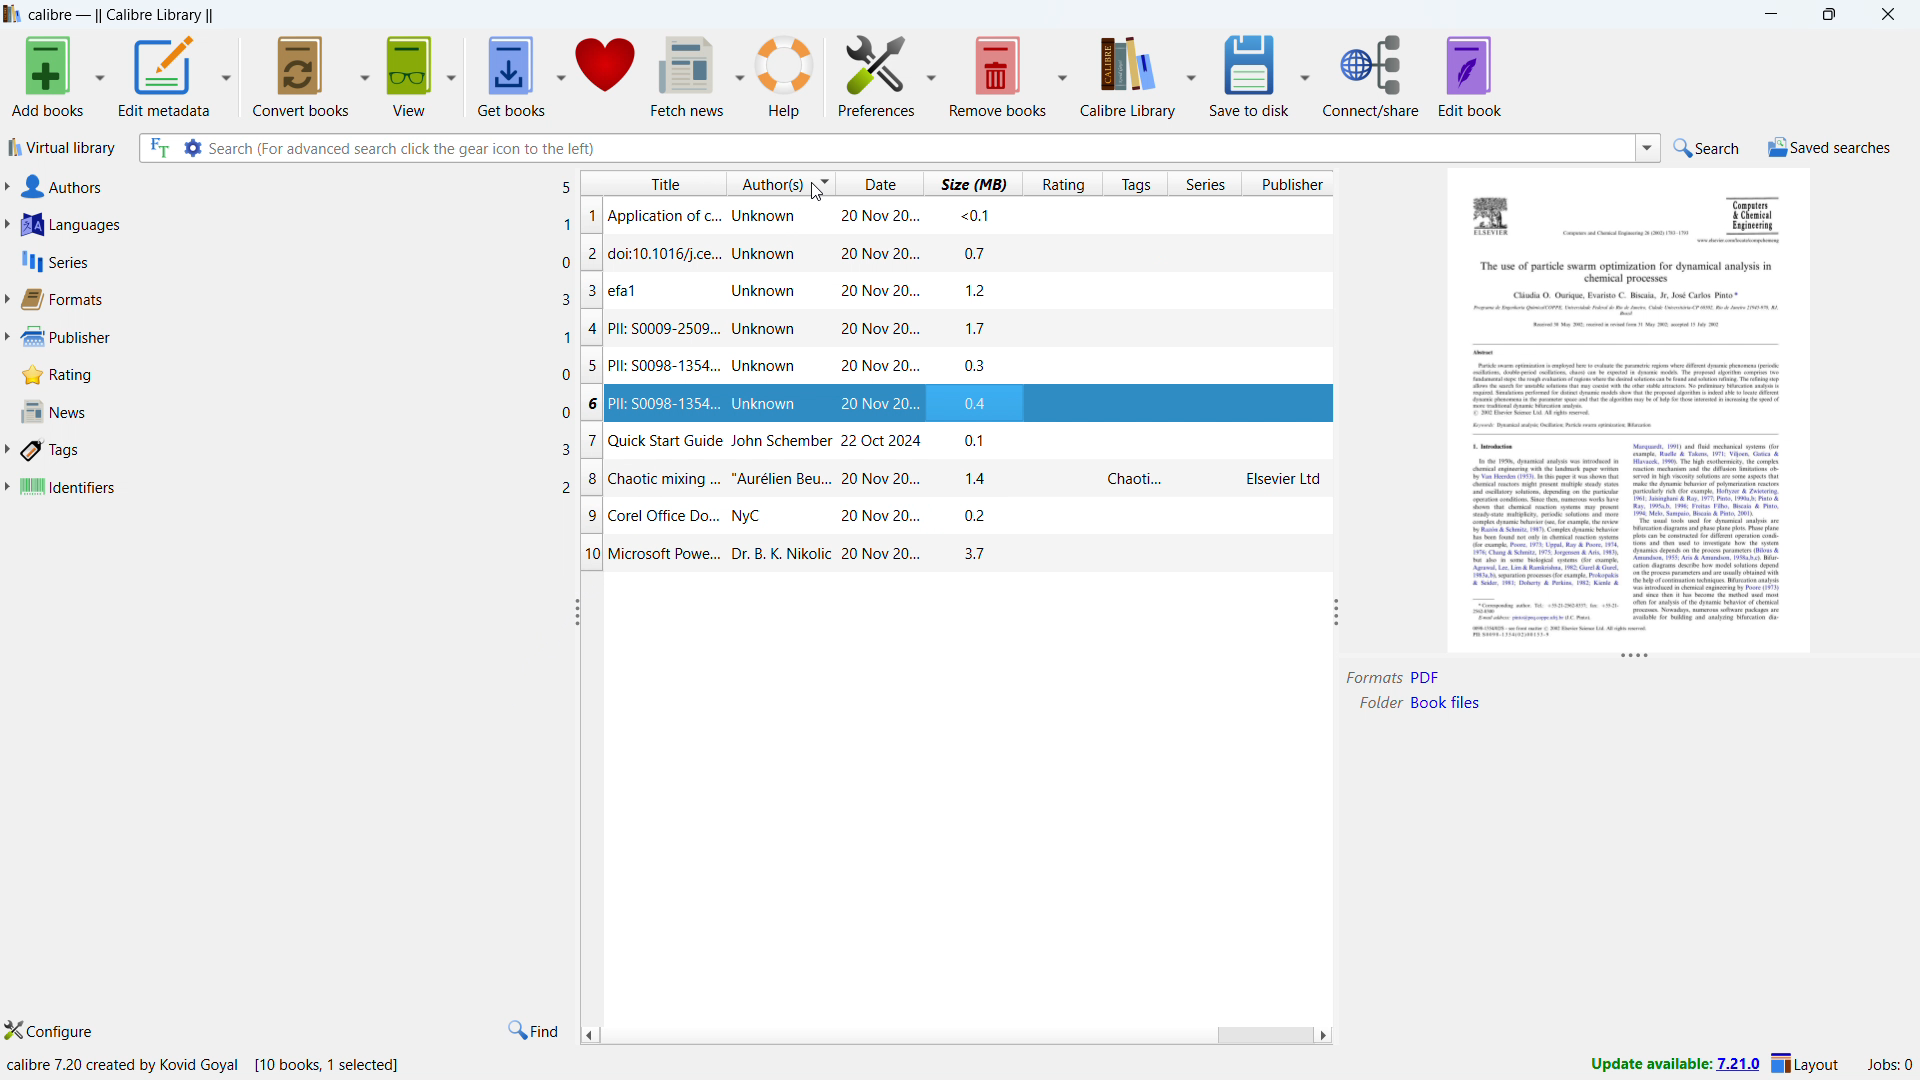 The height and width of the screenshot is (1080, 1920). I want to click on virtual library, so click(60, 148).